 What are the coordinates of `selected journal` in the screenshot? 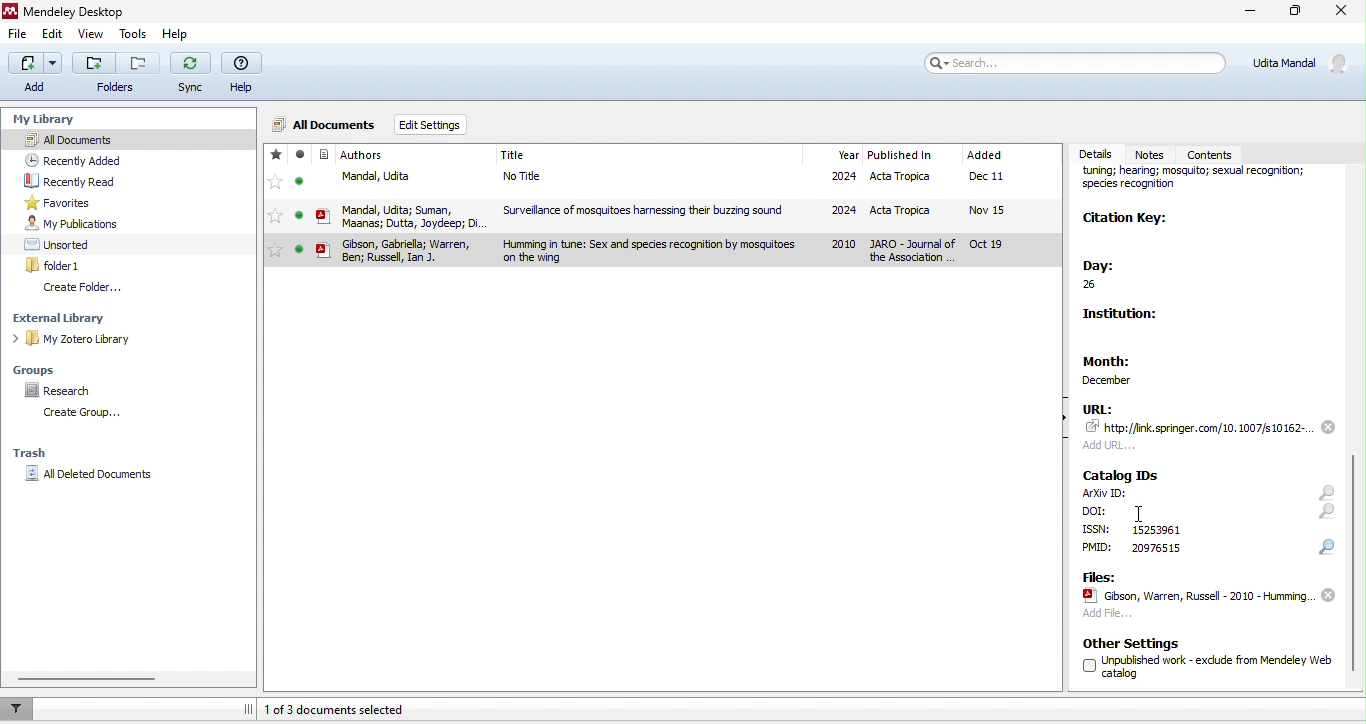 It's located at (661, 251).